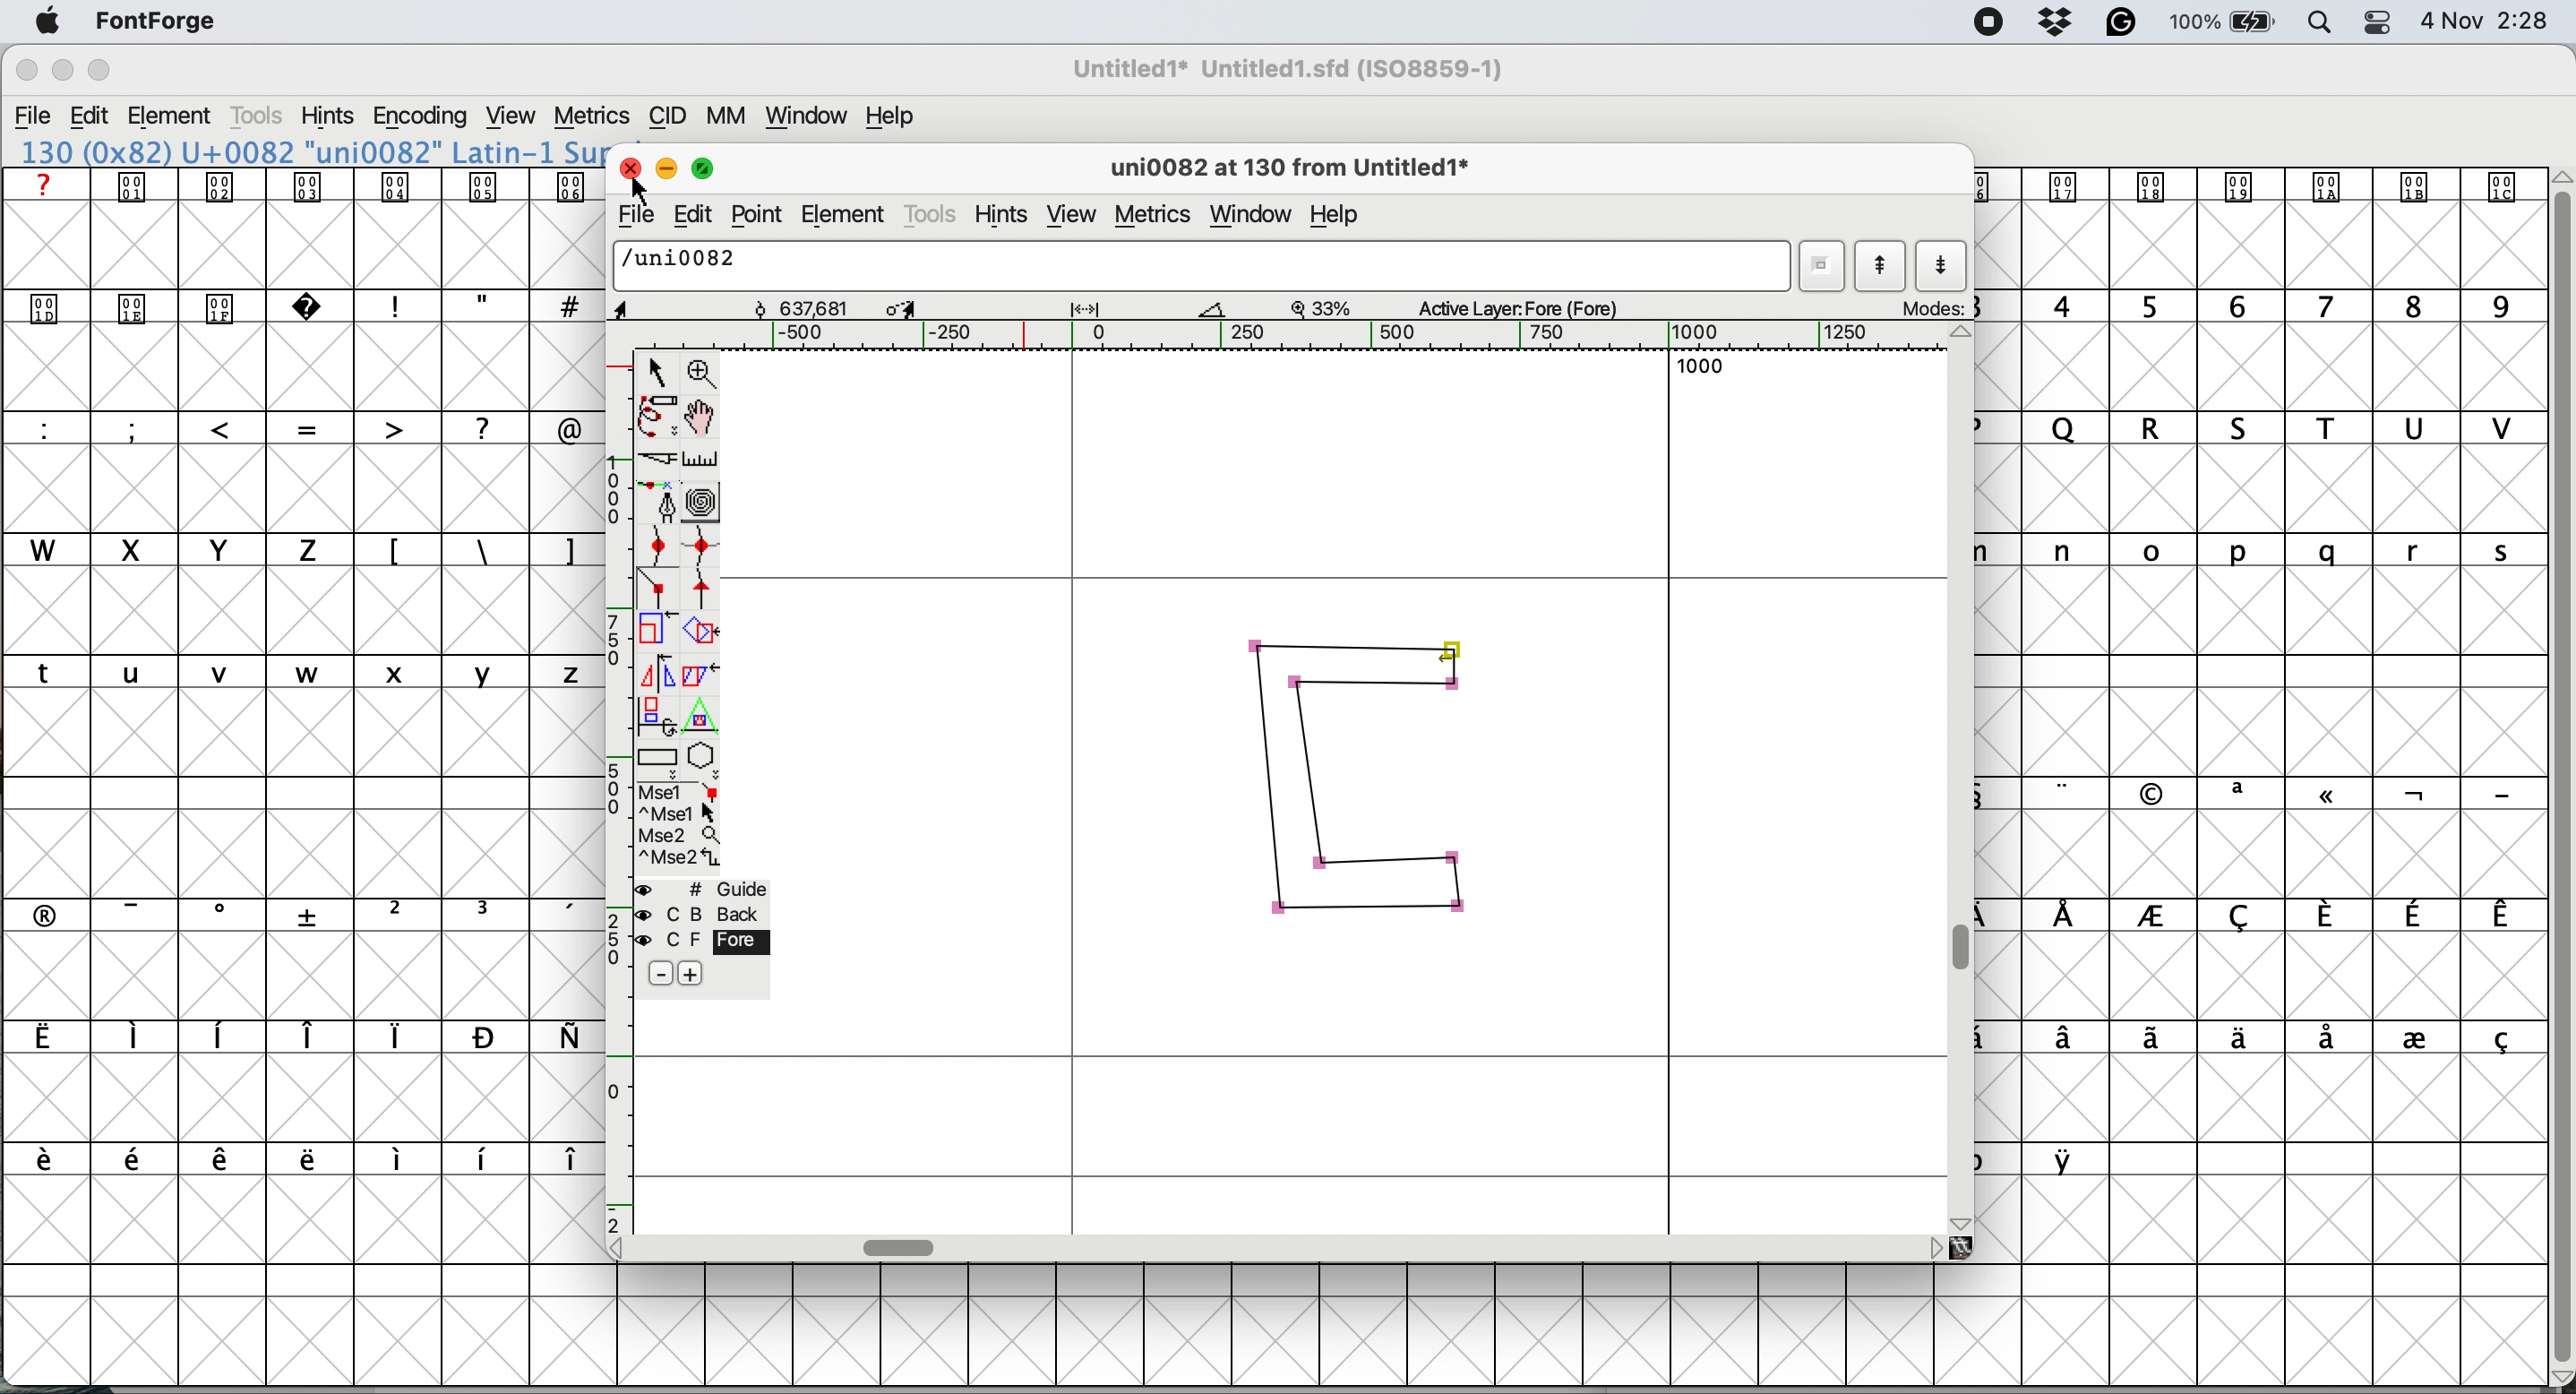 The image size is (2576, 1394). Describe the element at coordinates (2558, 769) in the screenshot. I see `vertical scroll bar` at that location.